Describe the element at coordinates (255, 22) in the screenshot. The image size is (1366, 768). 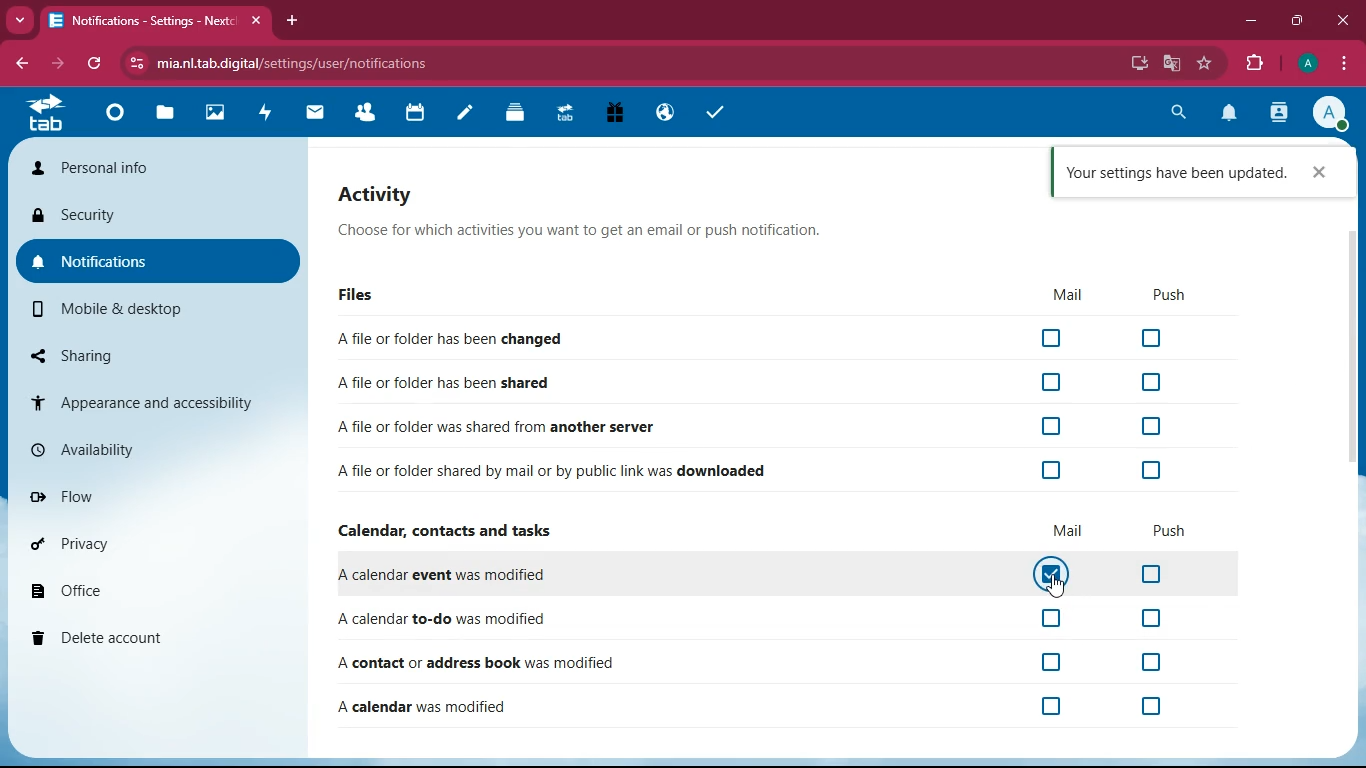
I see `close` at that location.